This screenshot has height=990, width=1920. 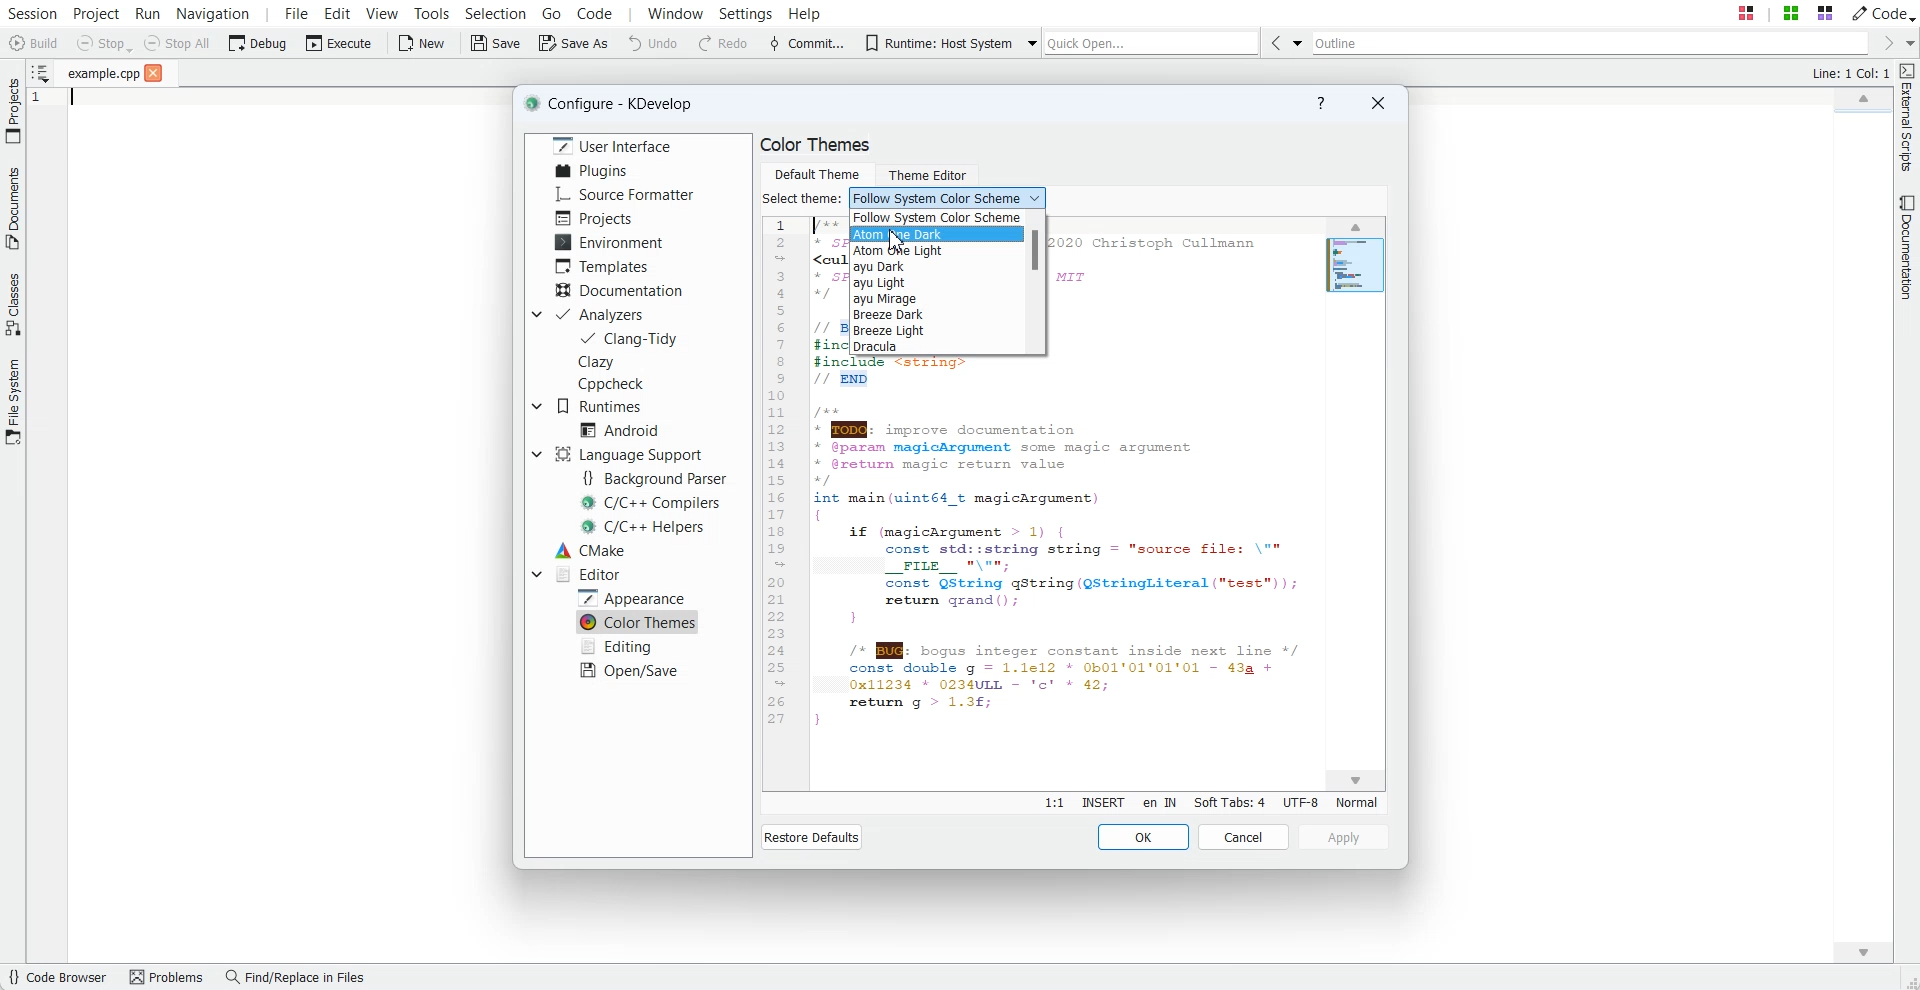 What do you see at coordinates (594, 218) in the screenshot?
I see `Projects` at bounding box center [594, 218].